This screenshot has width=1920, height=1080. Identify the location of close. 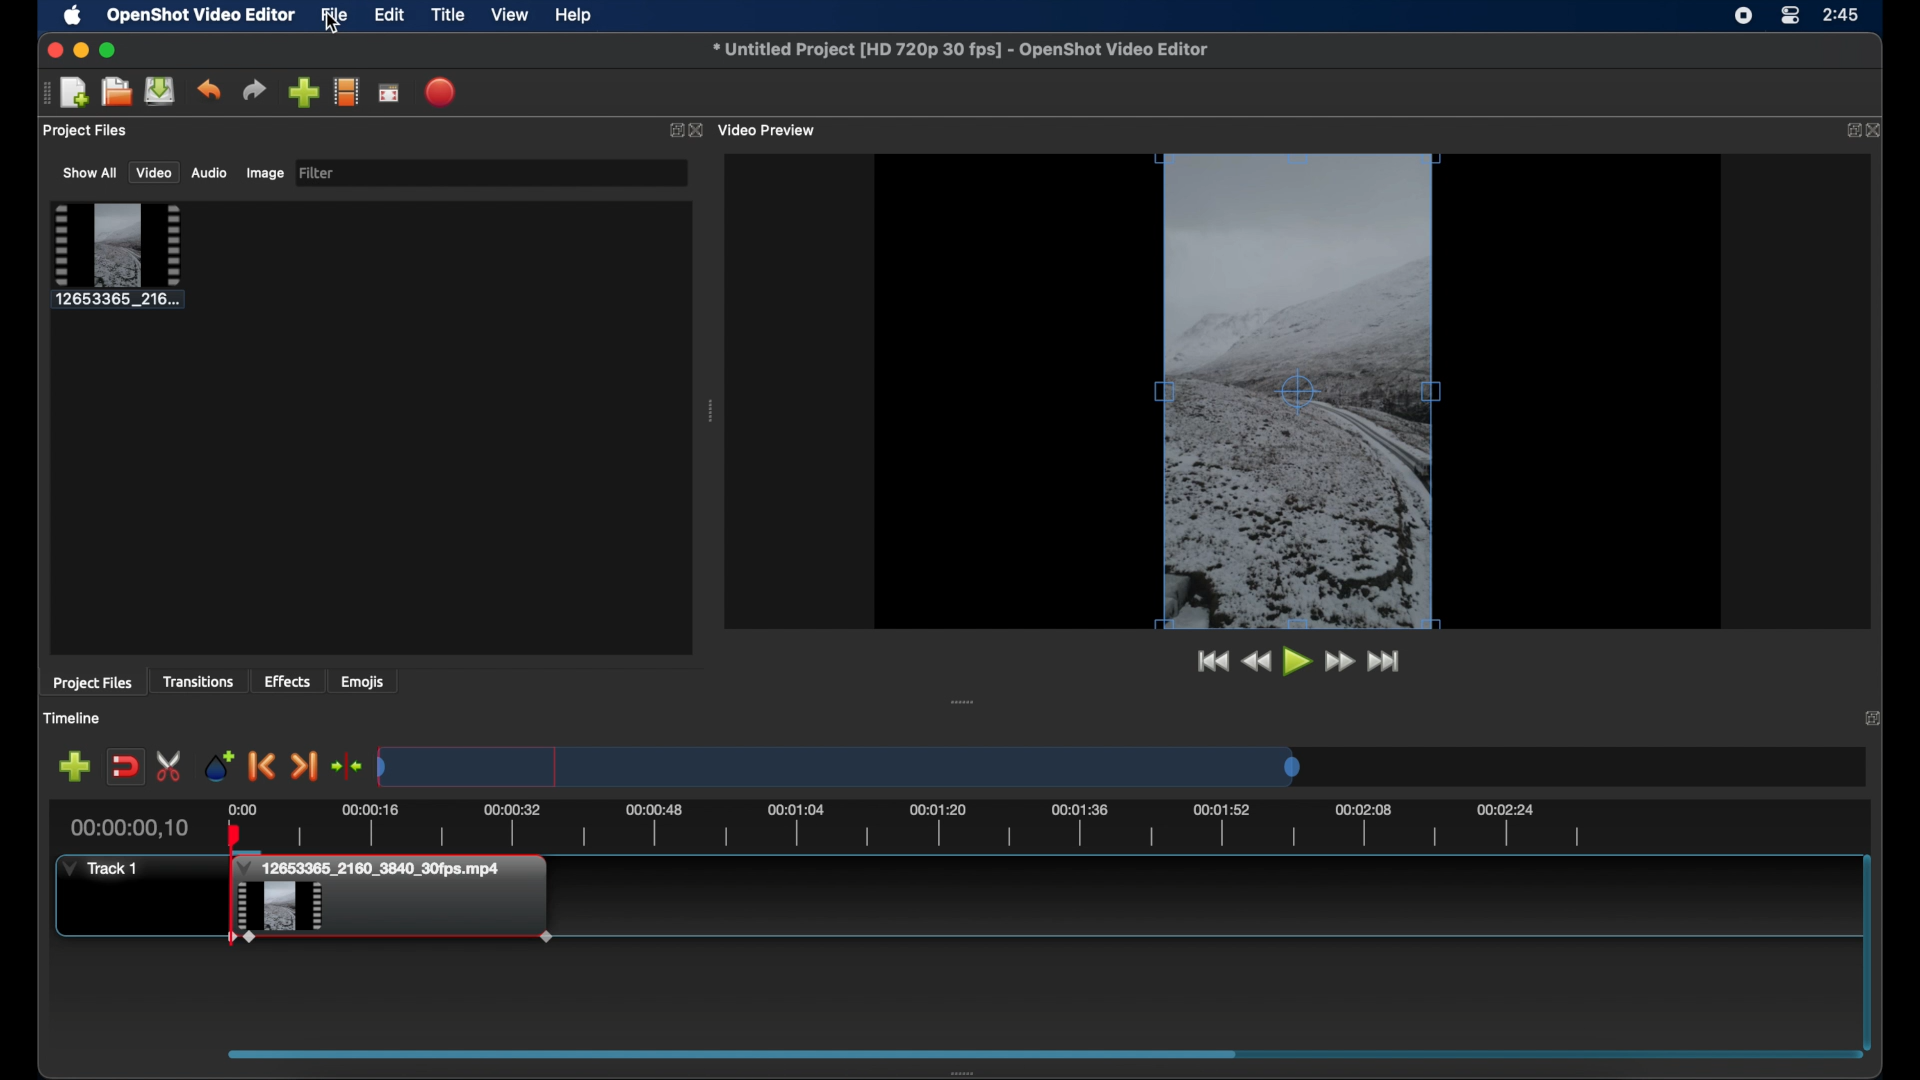
(696, 130).